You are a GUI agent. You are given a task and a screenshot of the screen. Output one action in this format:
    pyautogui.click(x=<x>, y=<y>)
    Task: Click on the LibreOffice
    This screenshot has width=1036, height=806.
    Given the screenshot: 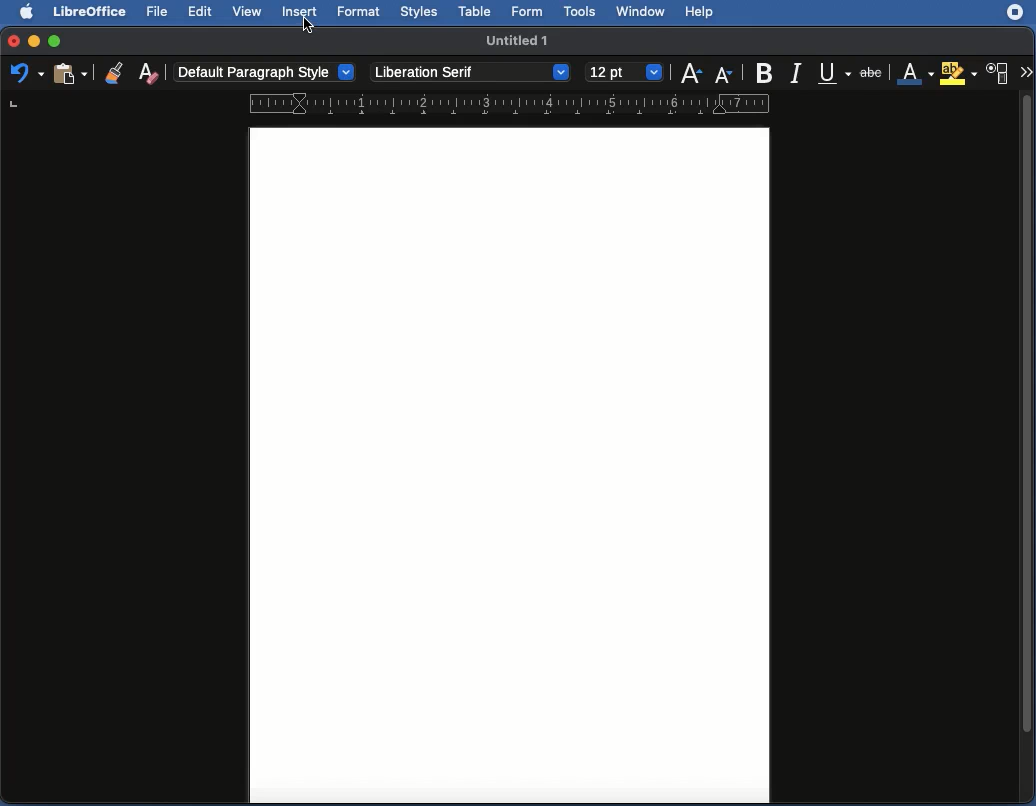 What is the action you would take?
    pyautogui.click(x=91, y=12)
    